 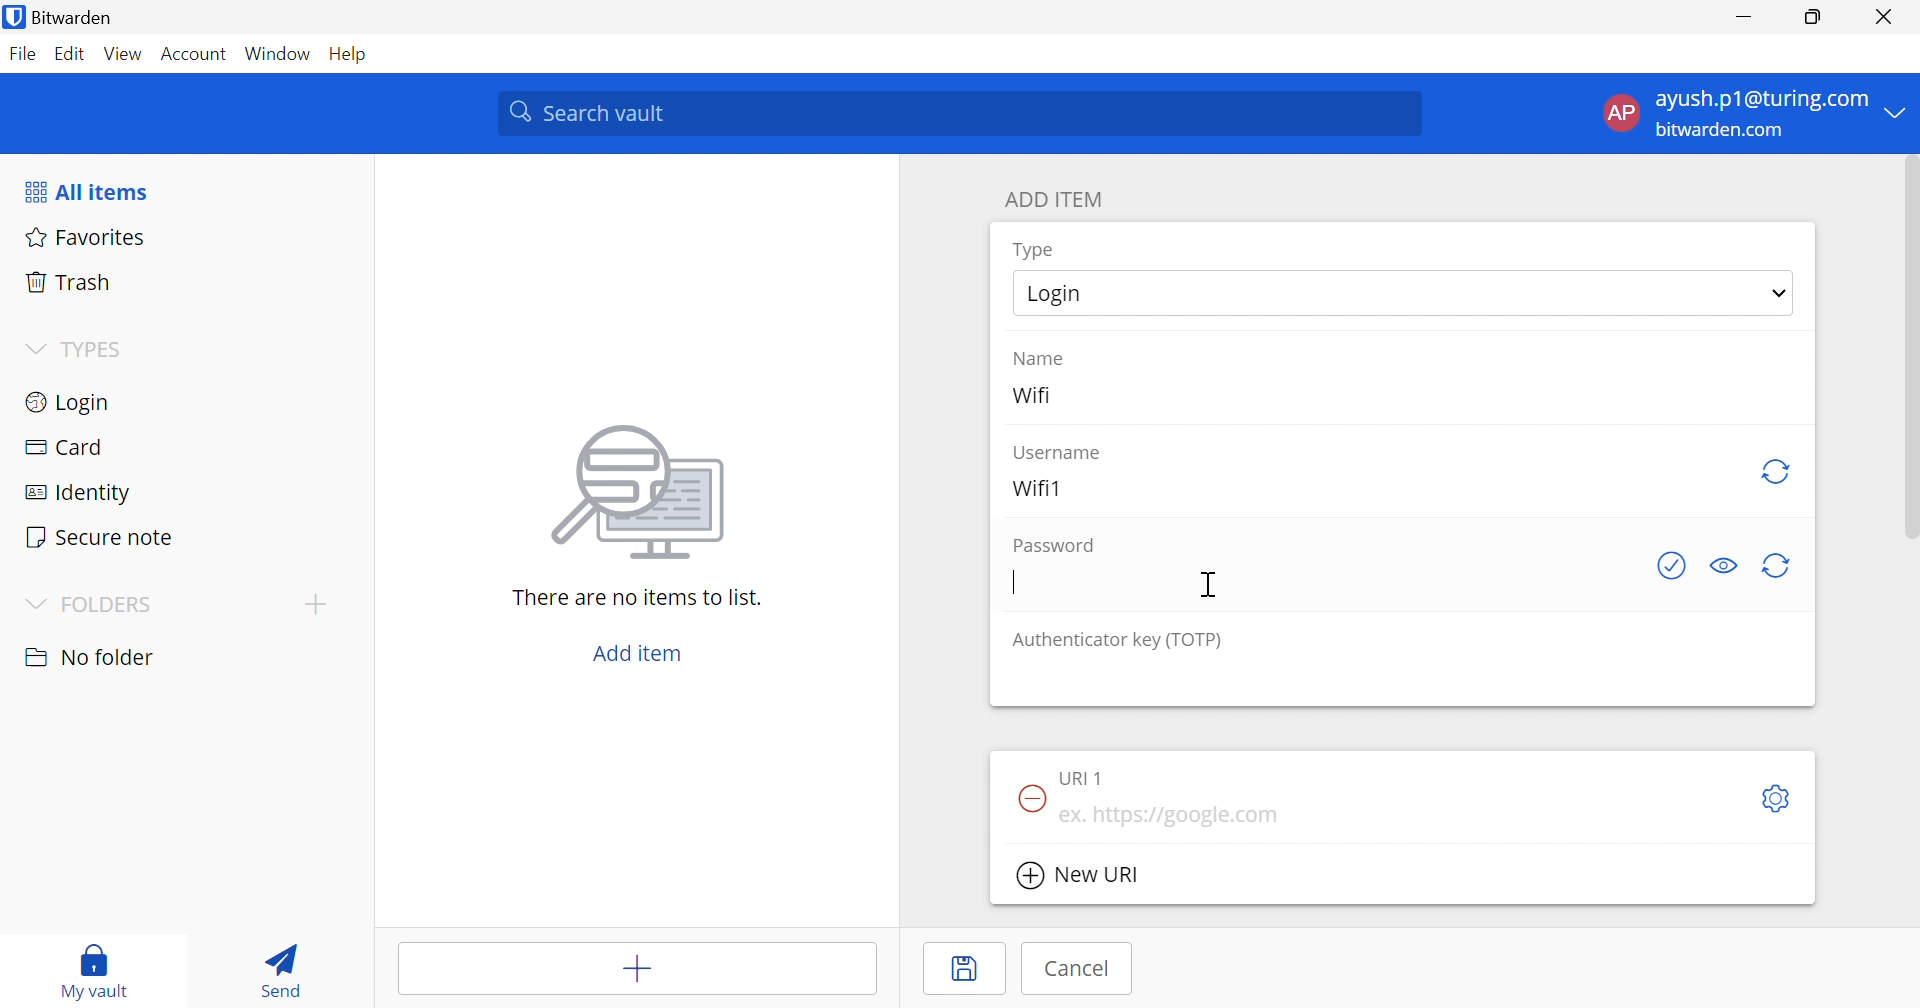 What do you see at coordinates (34, 350) in the screenshot?
I see `Drop Down` at bounding box center [34, 350].